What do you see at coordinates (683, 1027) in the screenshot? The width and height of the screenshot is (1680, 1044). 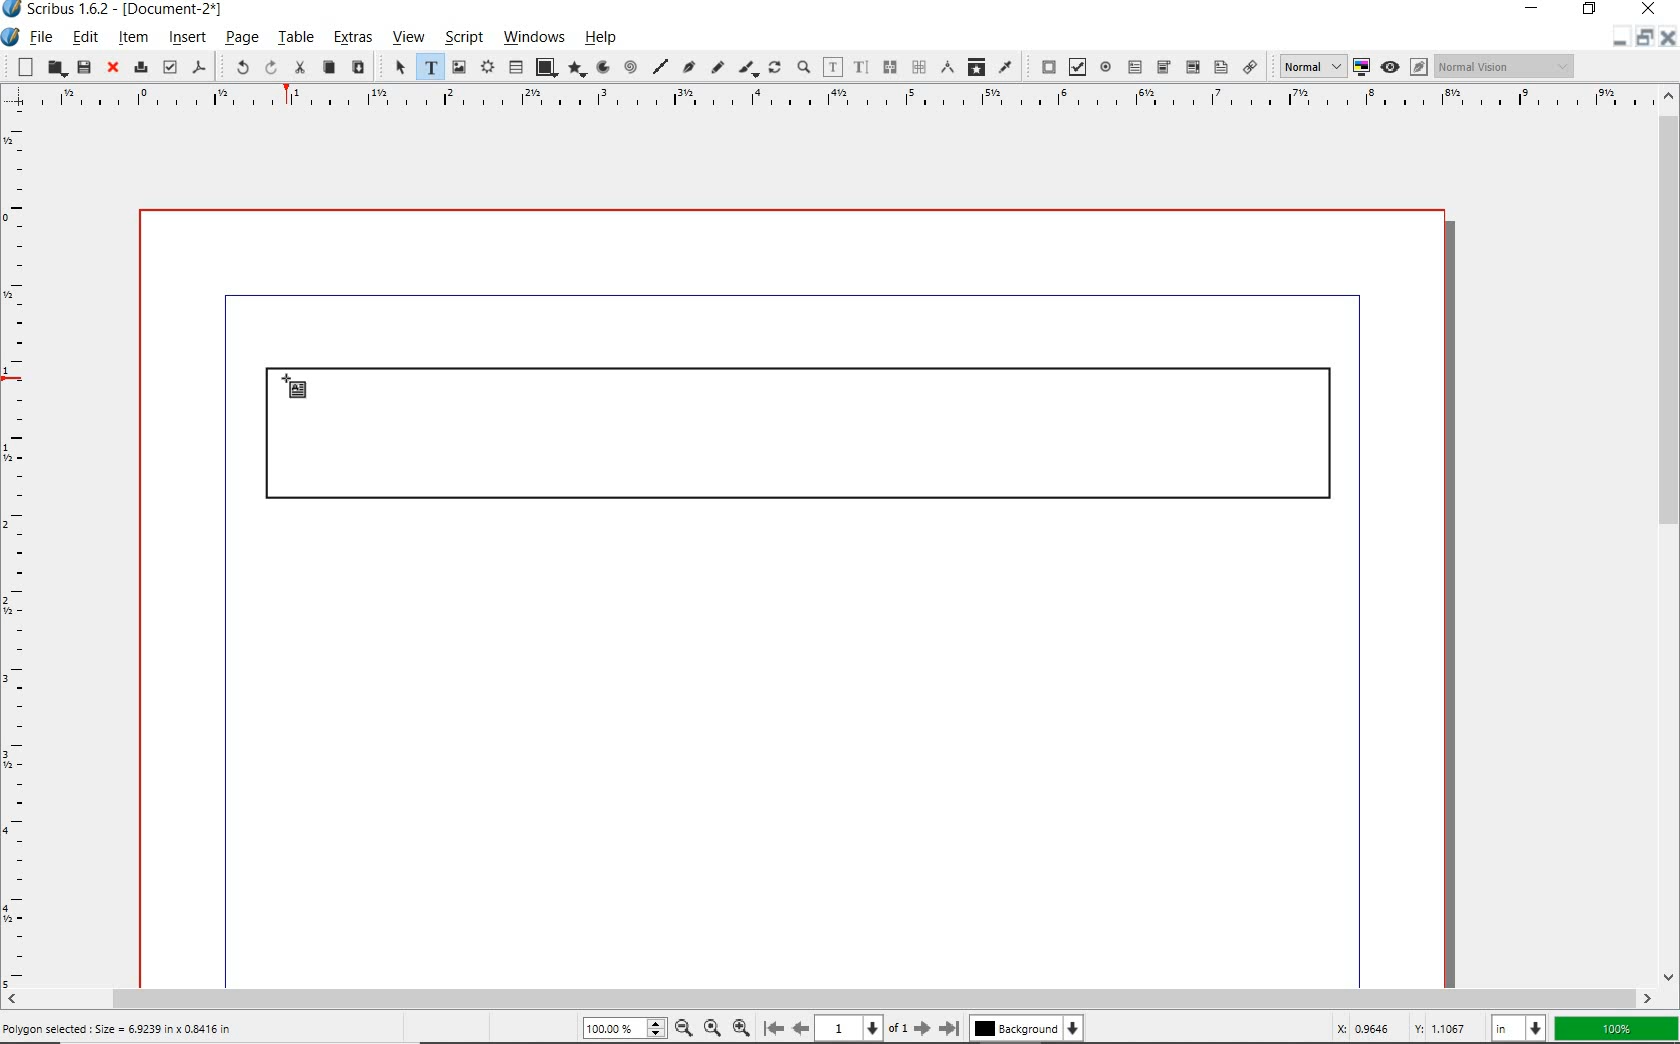 I see `zoom in` at bounding box center [683, 1027].